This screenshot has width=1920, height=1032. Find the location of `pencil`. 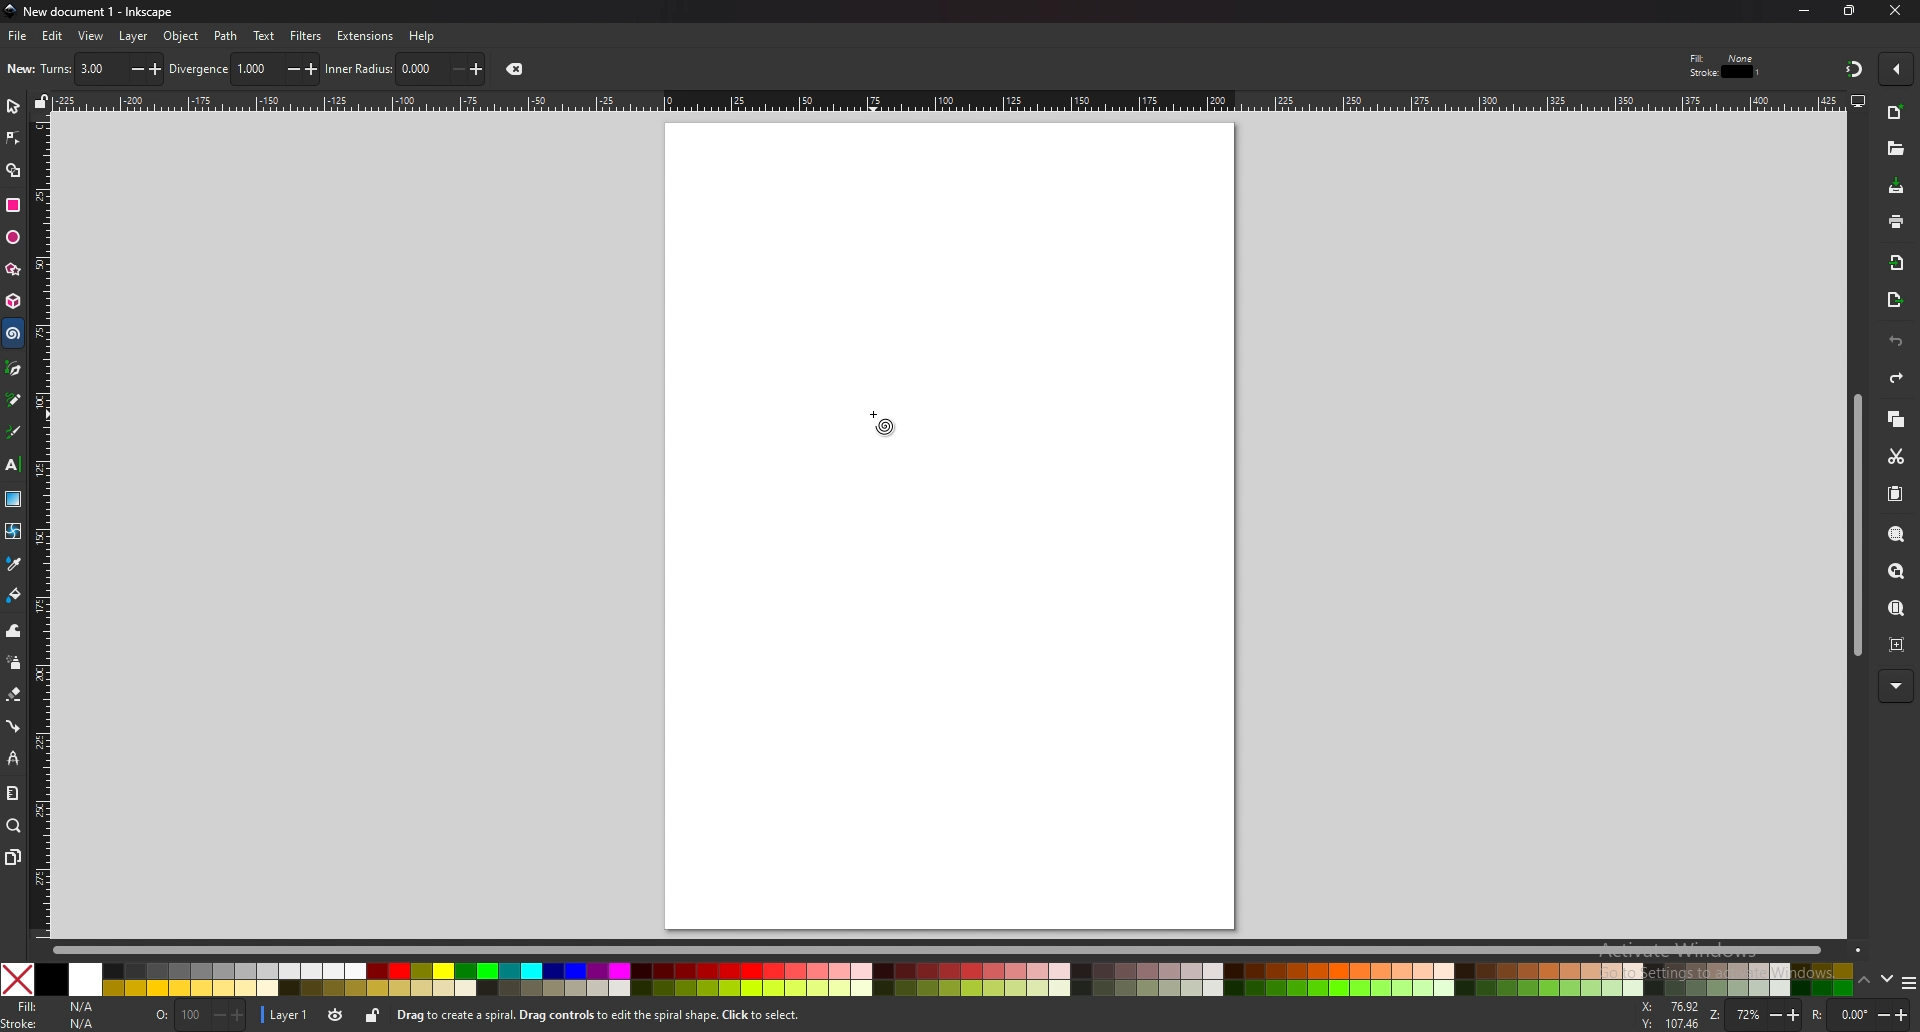

pencil is located at coordinates (16, 399).